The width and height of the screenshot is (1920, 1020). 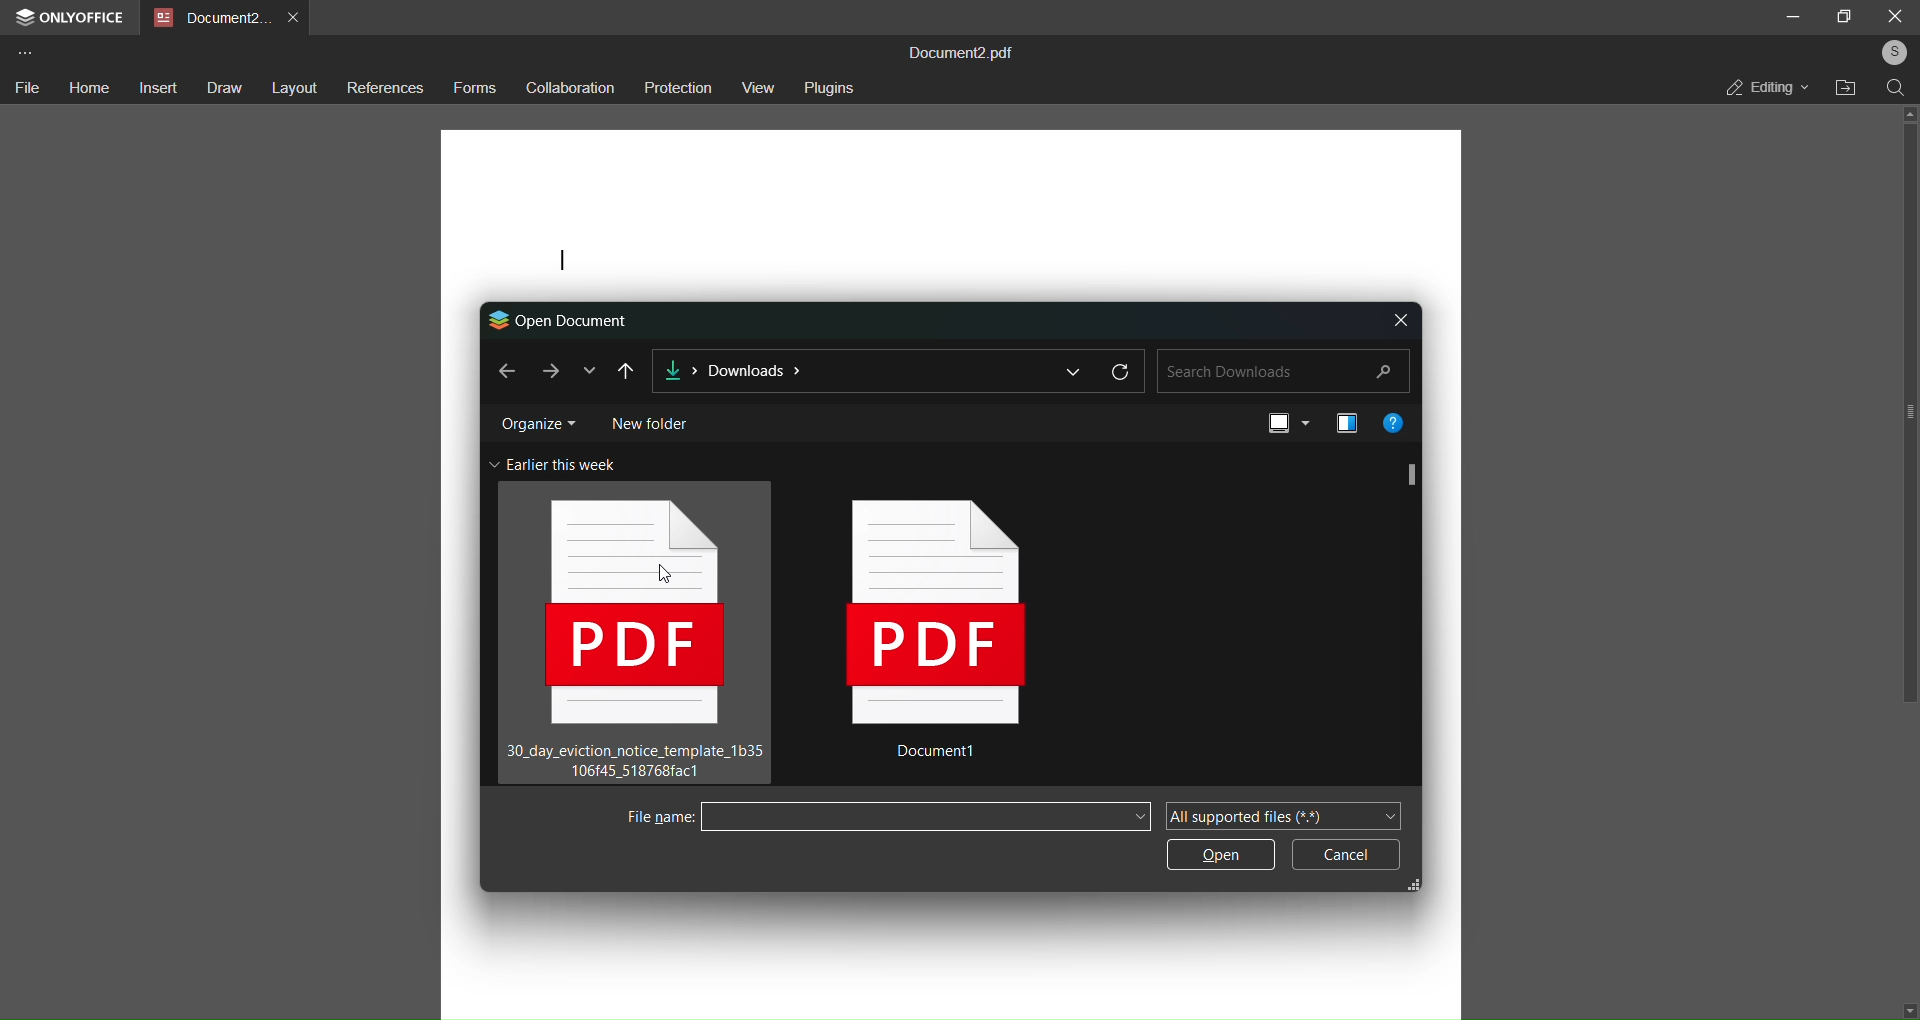 I want to click on list, so click(x=1073, y=370).